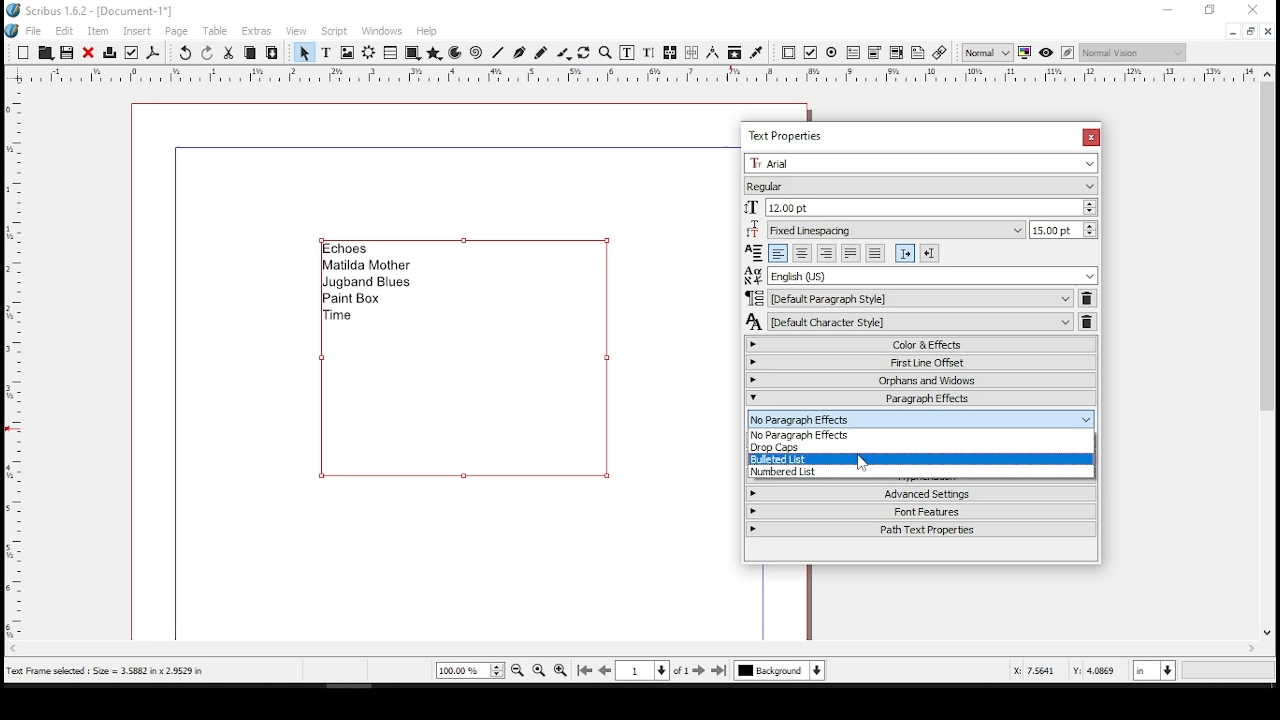 The height and width of the screenshot is (720, 1280). What do you see at coordinates (517, 670) in the screenshot?
I see `zoom out` at bounding box center [517, 670].